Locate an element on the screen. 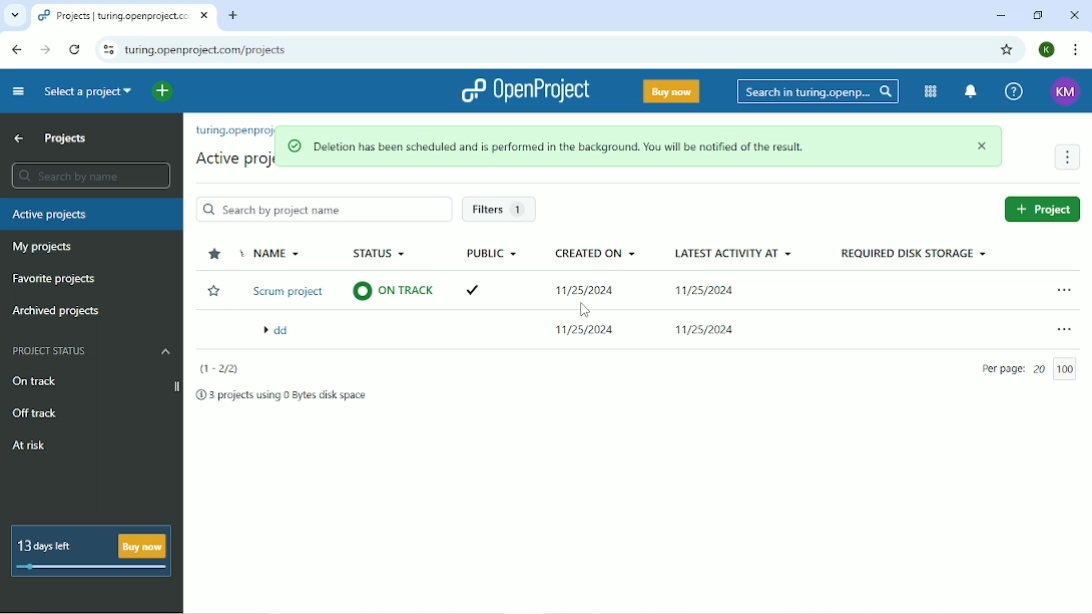 The width and height of the screenshot is (1092, 614). Buy now is located at coordinates (672, 91).